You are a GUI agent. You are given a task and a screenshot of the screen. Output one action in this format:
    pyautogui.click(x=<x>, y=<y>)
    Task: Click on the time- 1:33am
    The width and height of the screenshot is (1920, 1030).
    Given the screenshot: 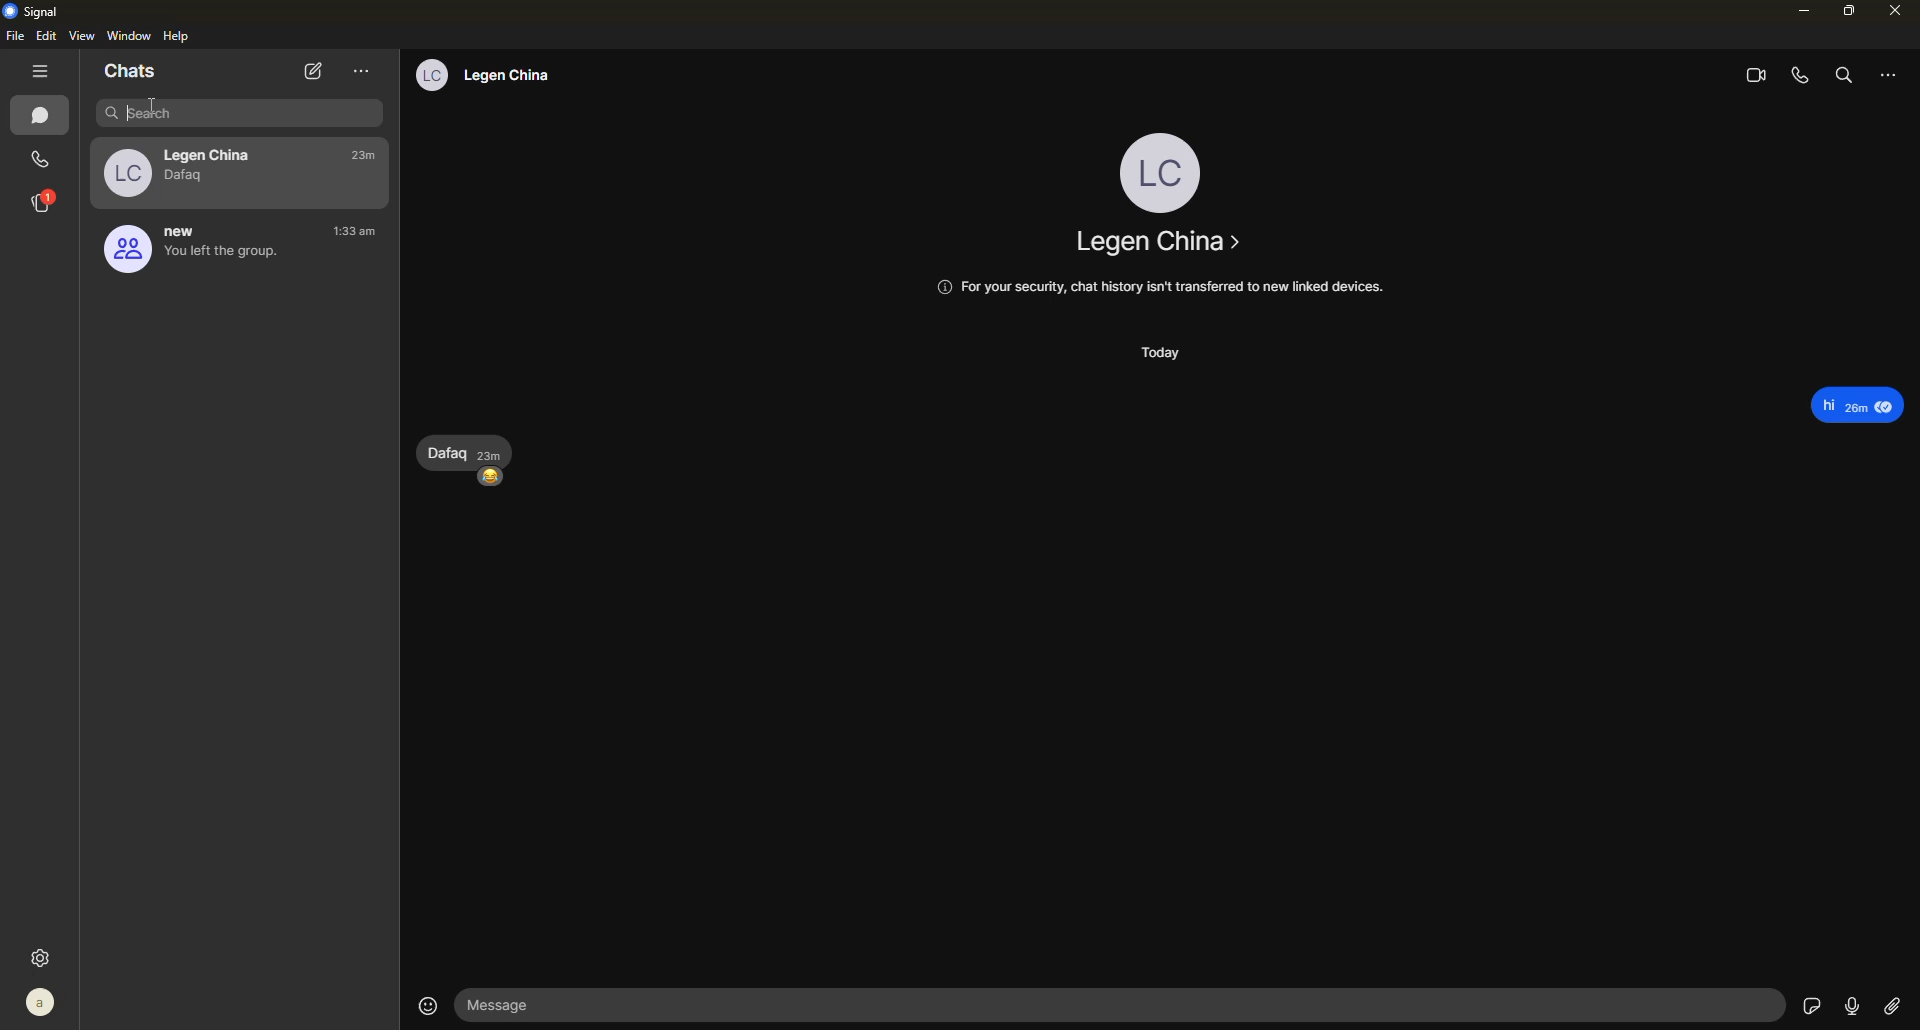 What is the action you would take?
    pyautogui.click(x=354, y=230)
    